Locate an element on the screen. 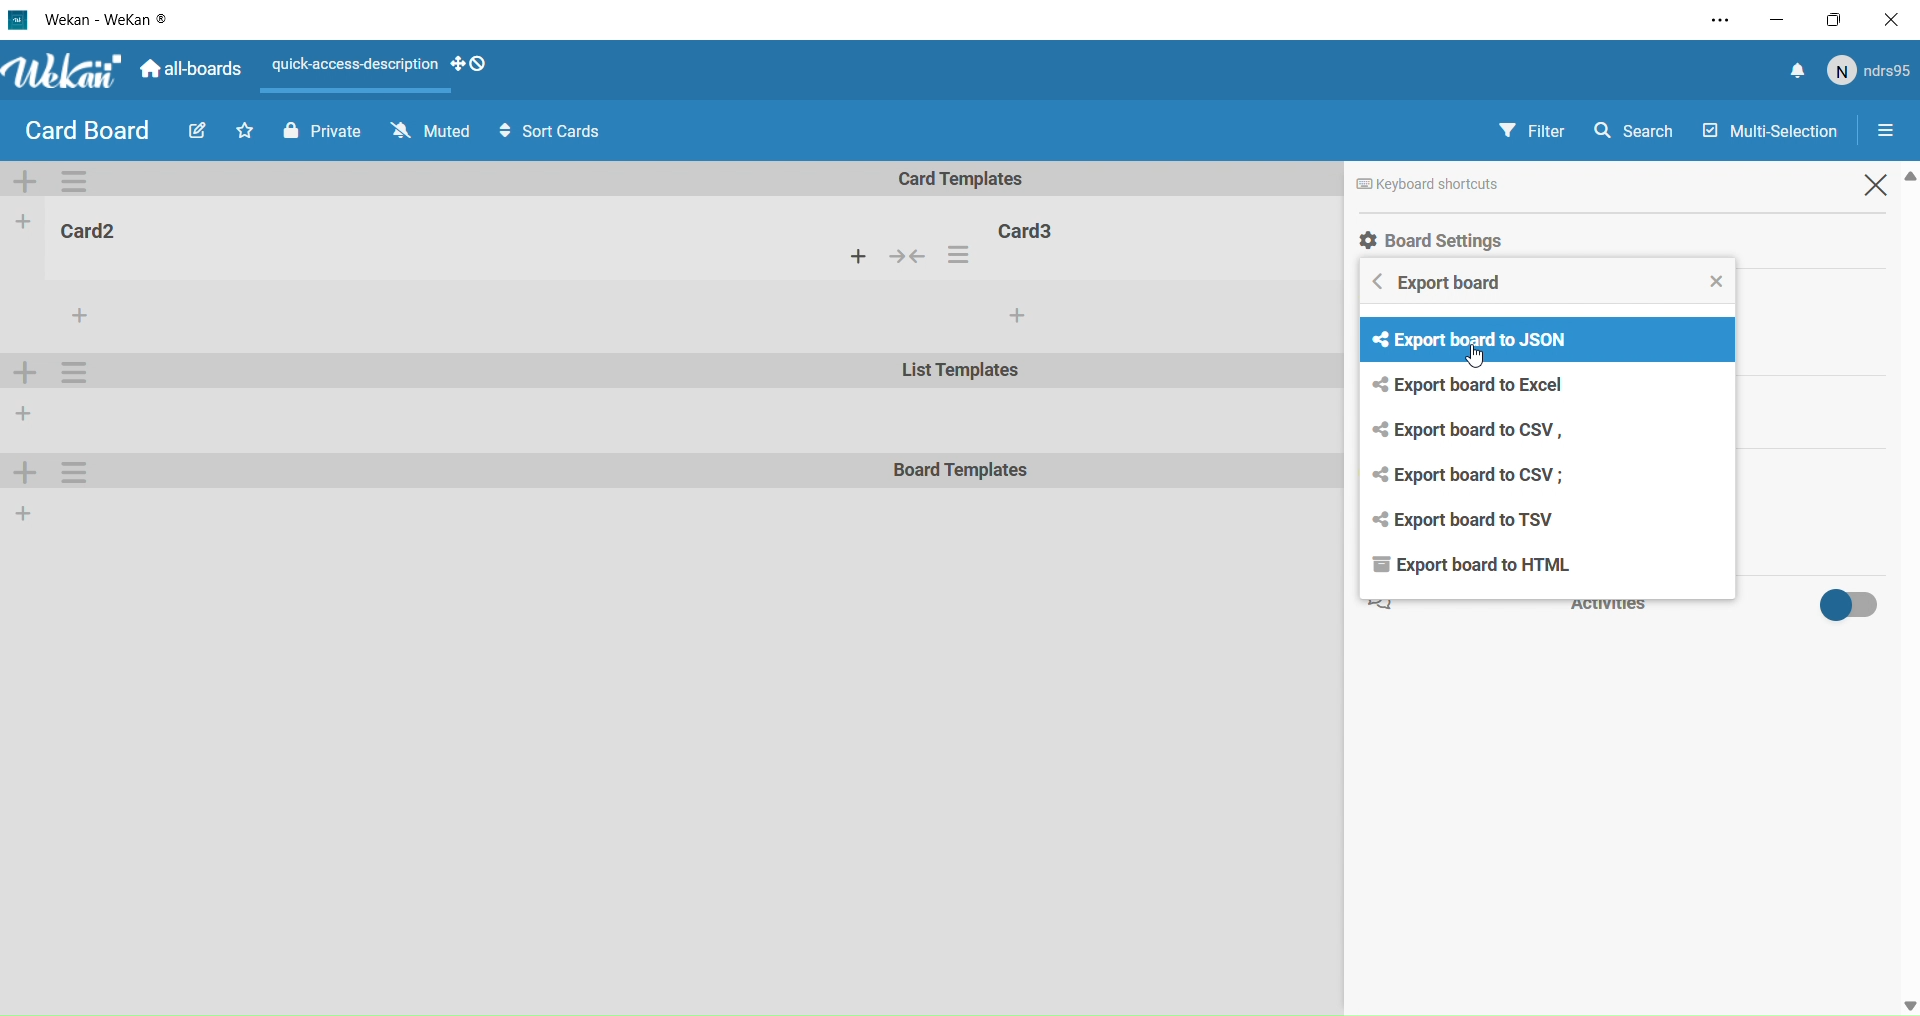 Image resolution: width=1920 pixels, height=1016 pixels. Settings is located at coordinates (78, 472).